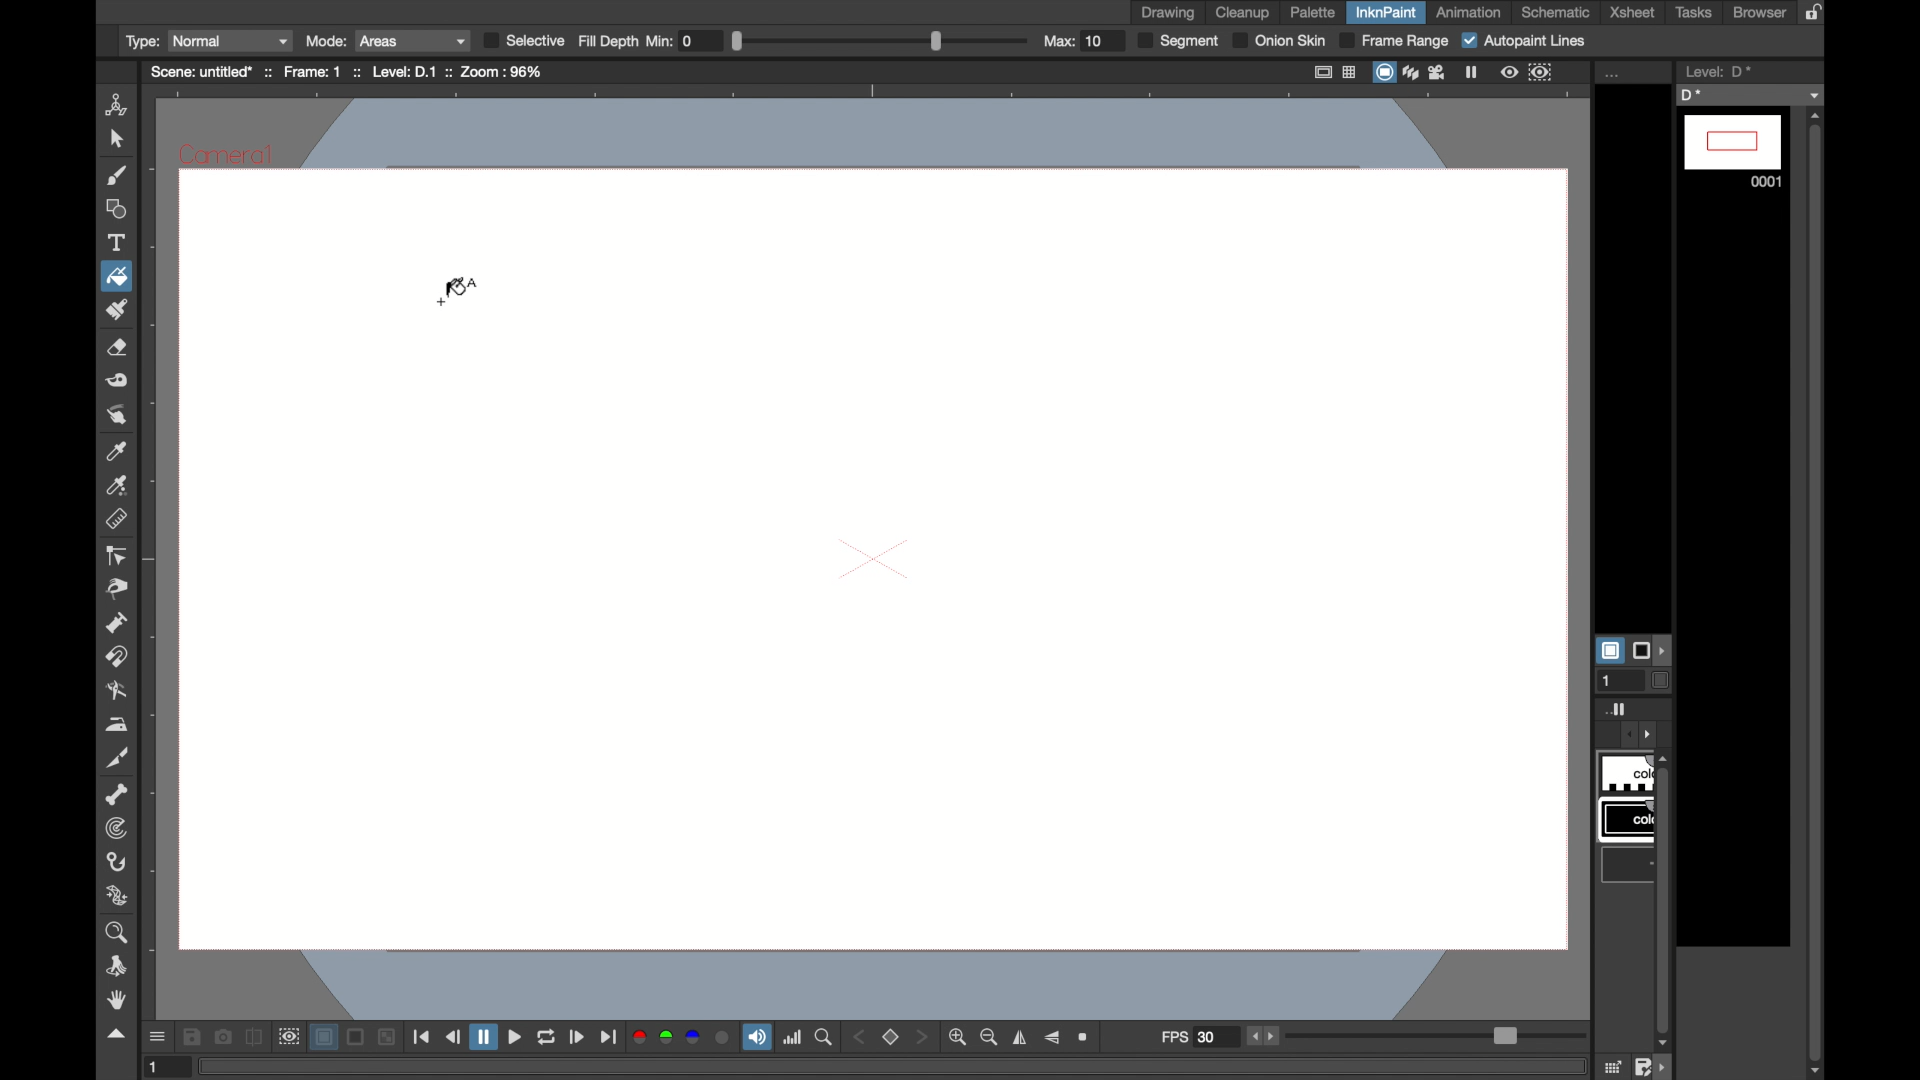 The width and height of the screenshot is (1920, 1080). I want to click on stepper buttons, so click(1265, 1037).